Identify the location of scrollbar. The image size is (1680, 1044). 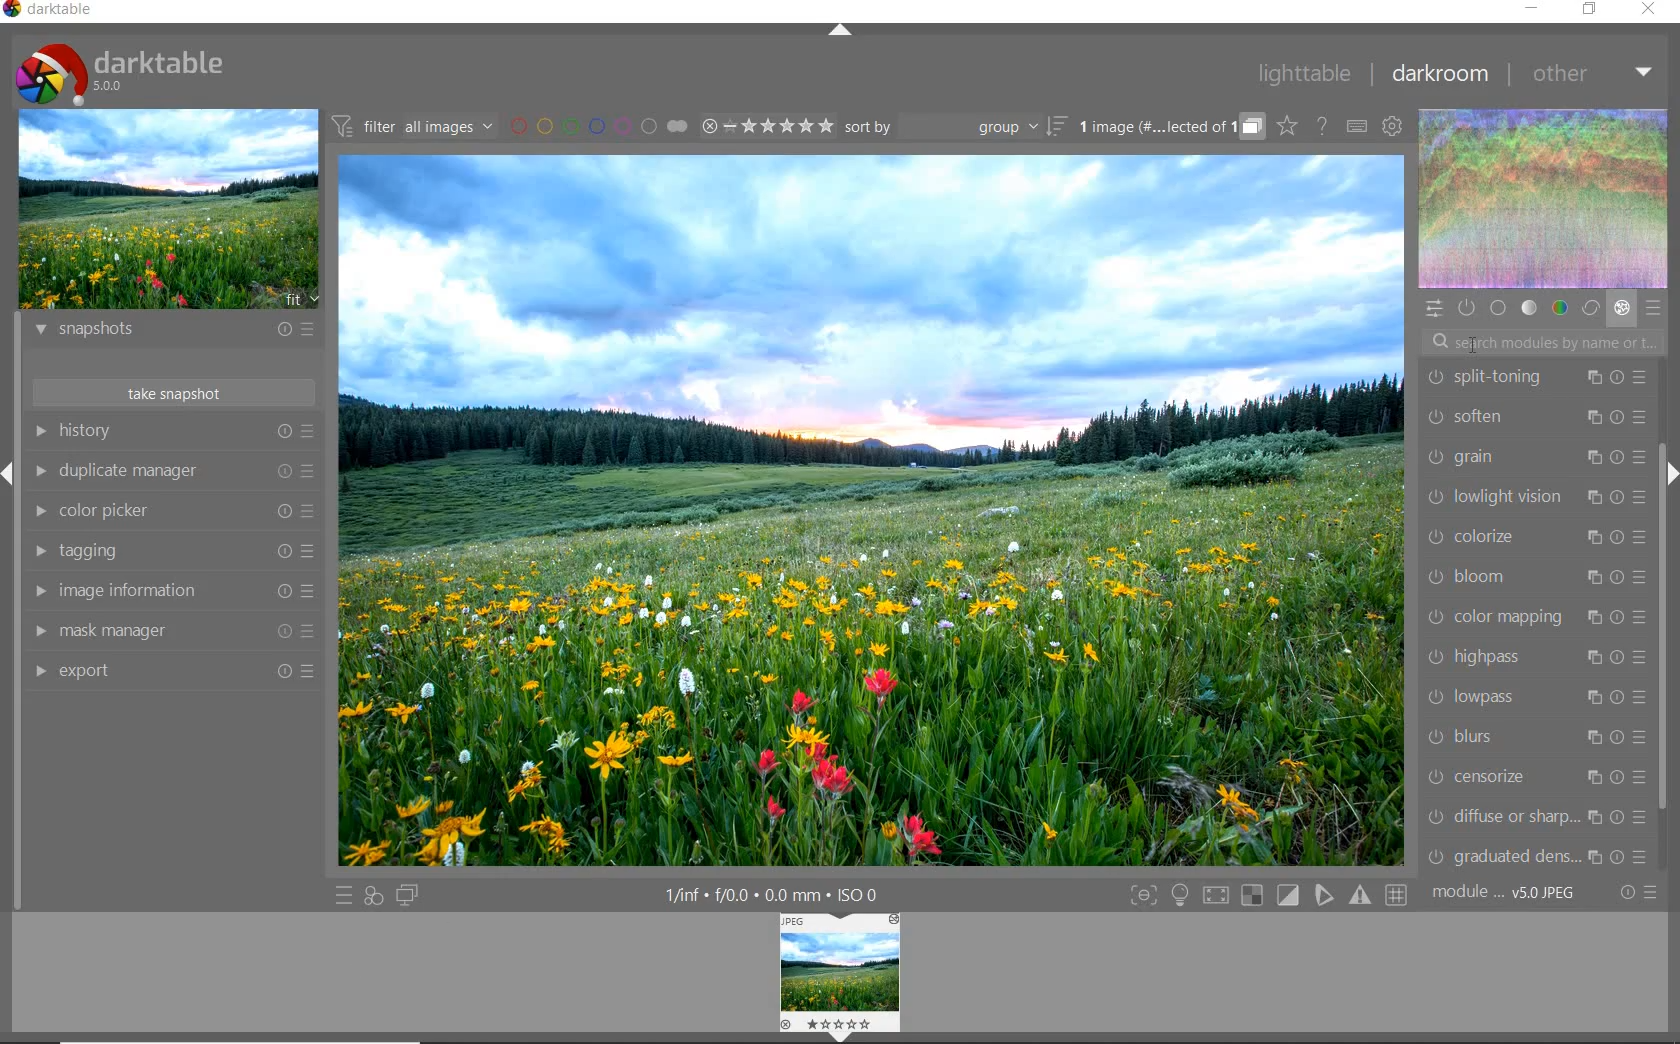
(1662, 631).